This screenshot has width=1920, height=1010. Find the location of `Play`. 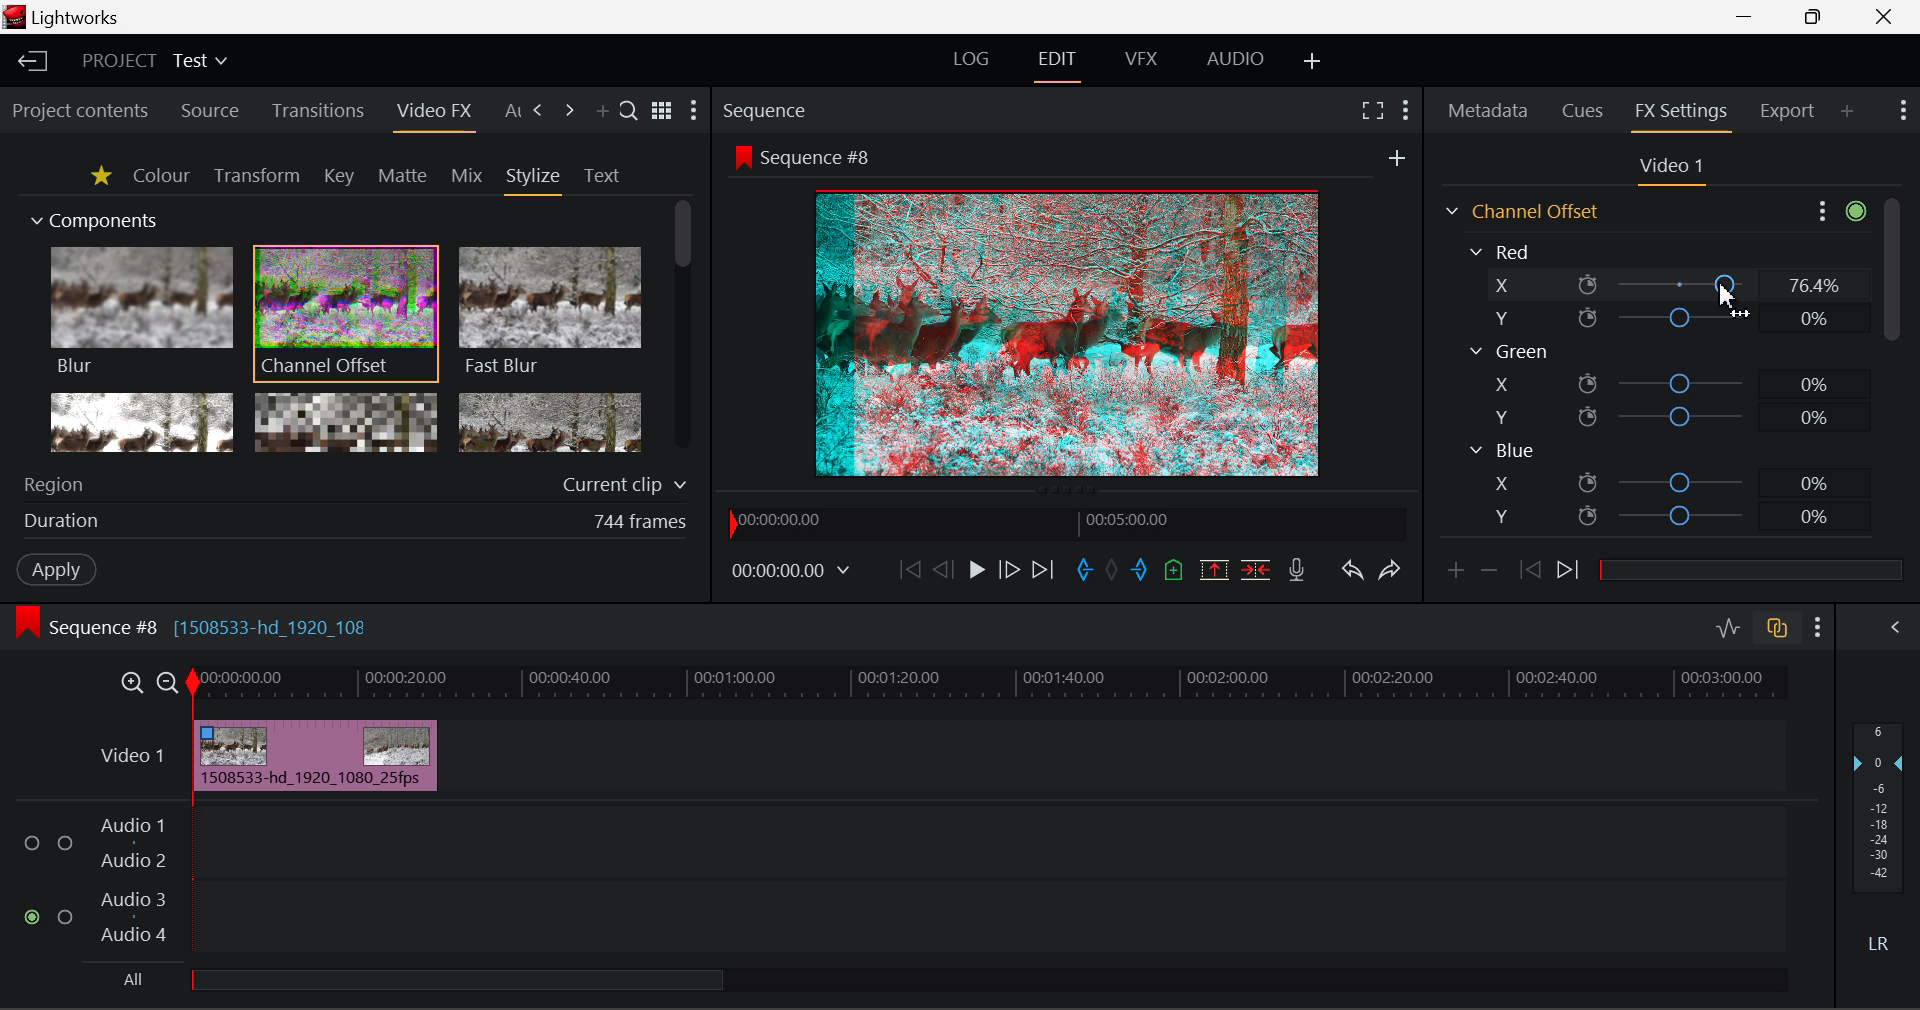

Play is located at coordinates (974, 571).